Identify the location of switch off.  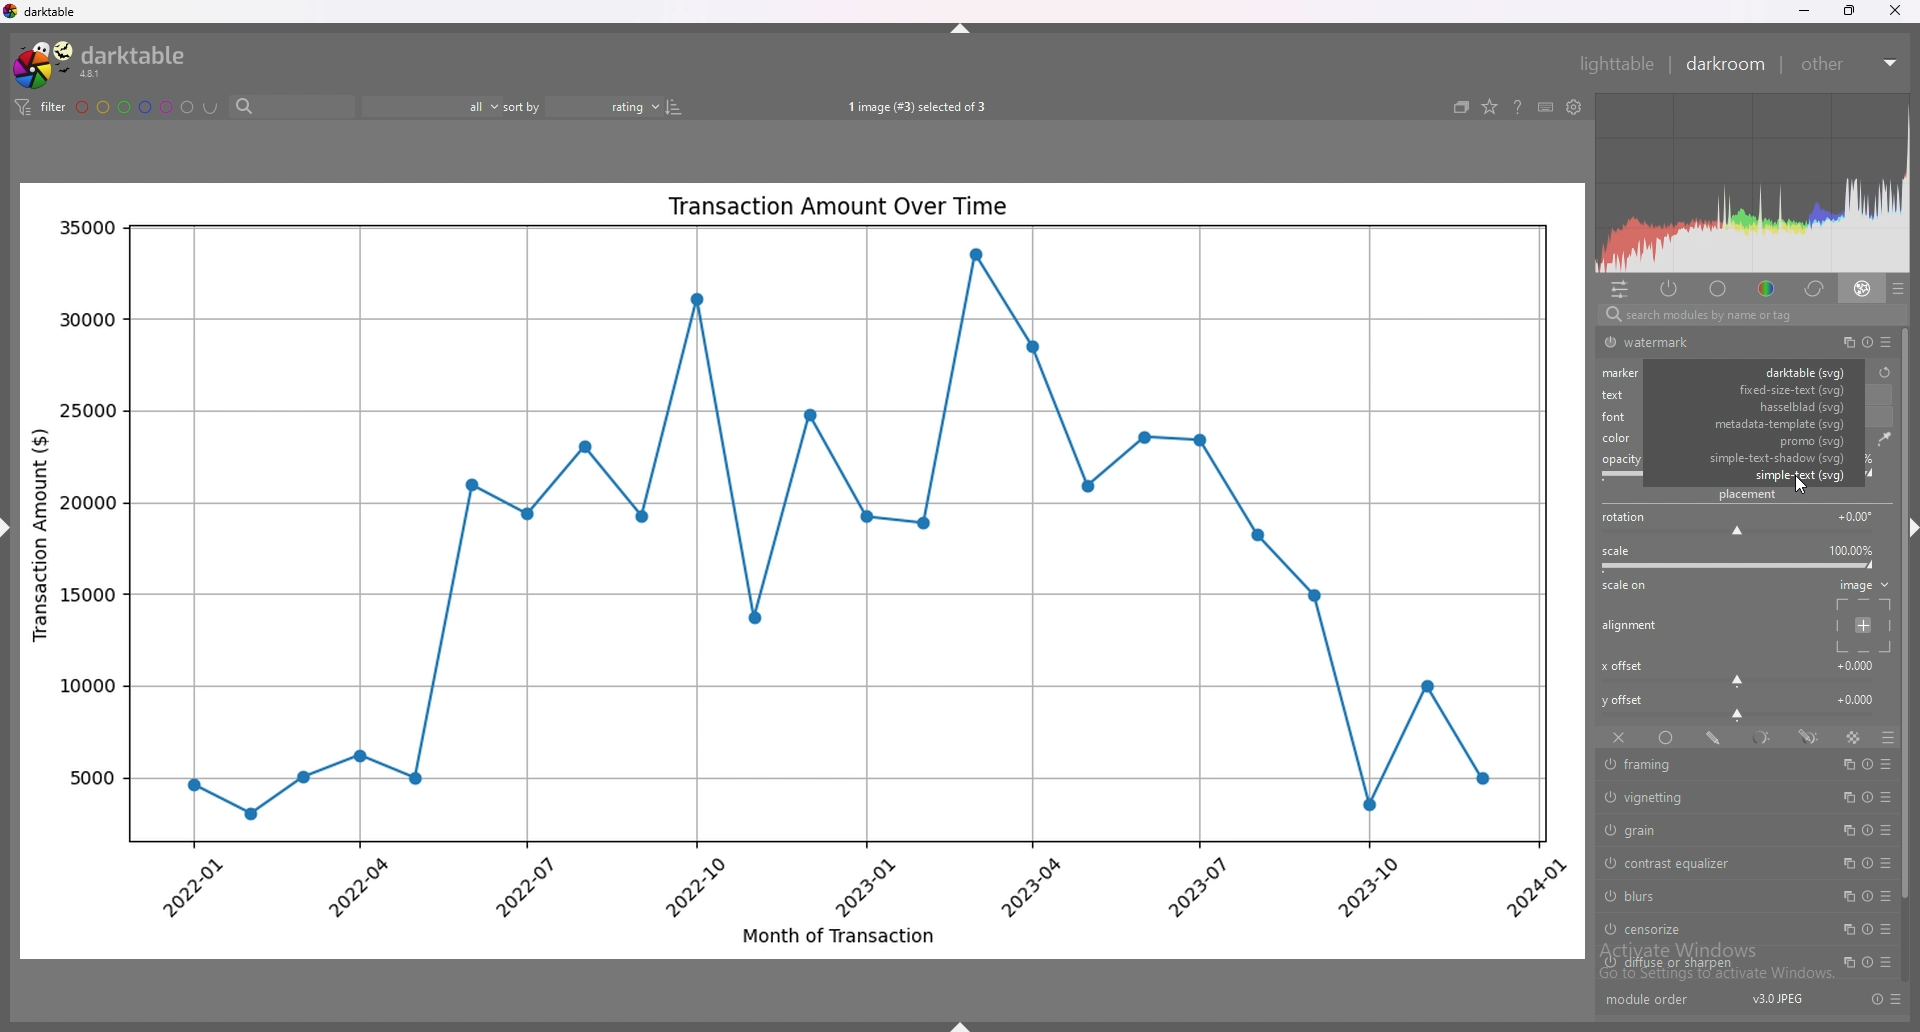
(1607, 829).